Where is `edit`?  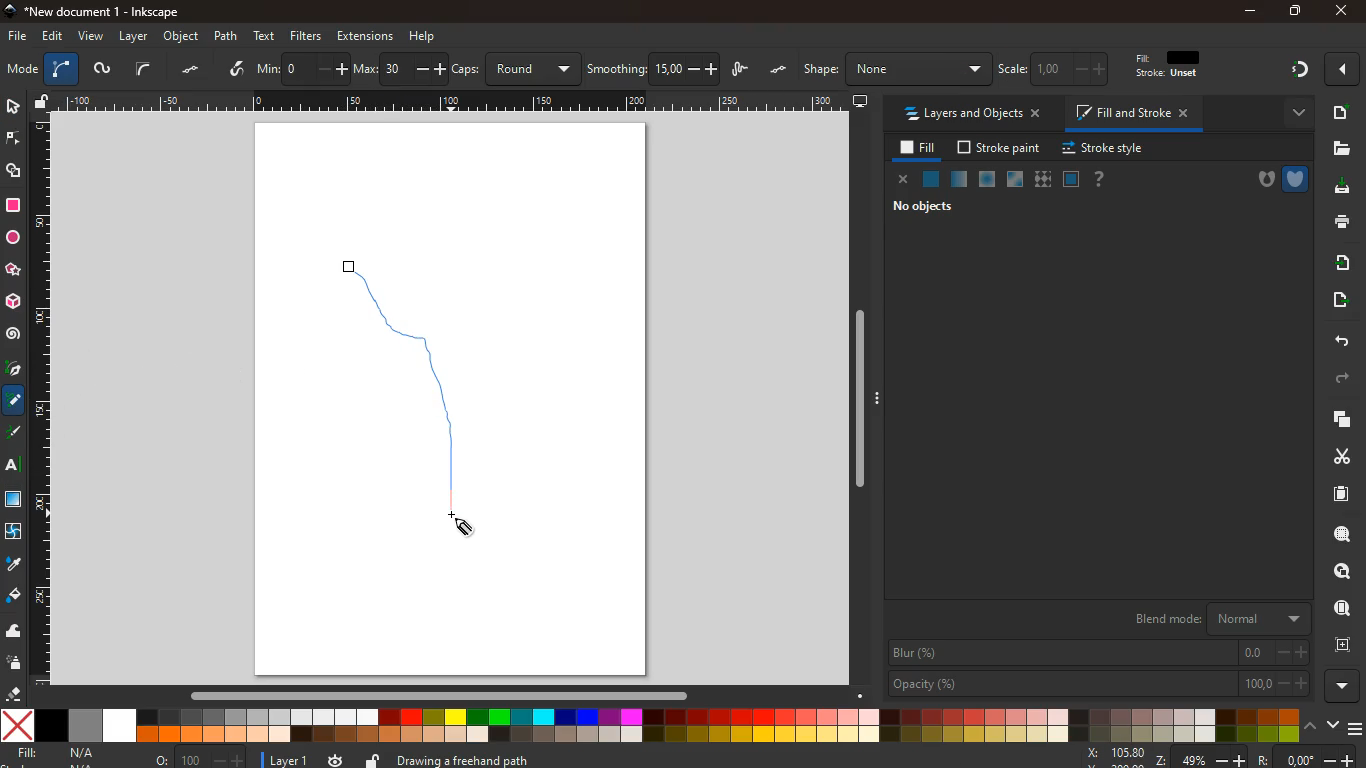
edit is located at coordinates (1102, 68).